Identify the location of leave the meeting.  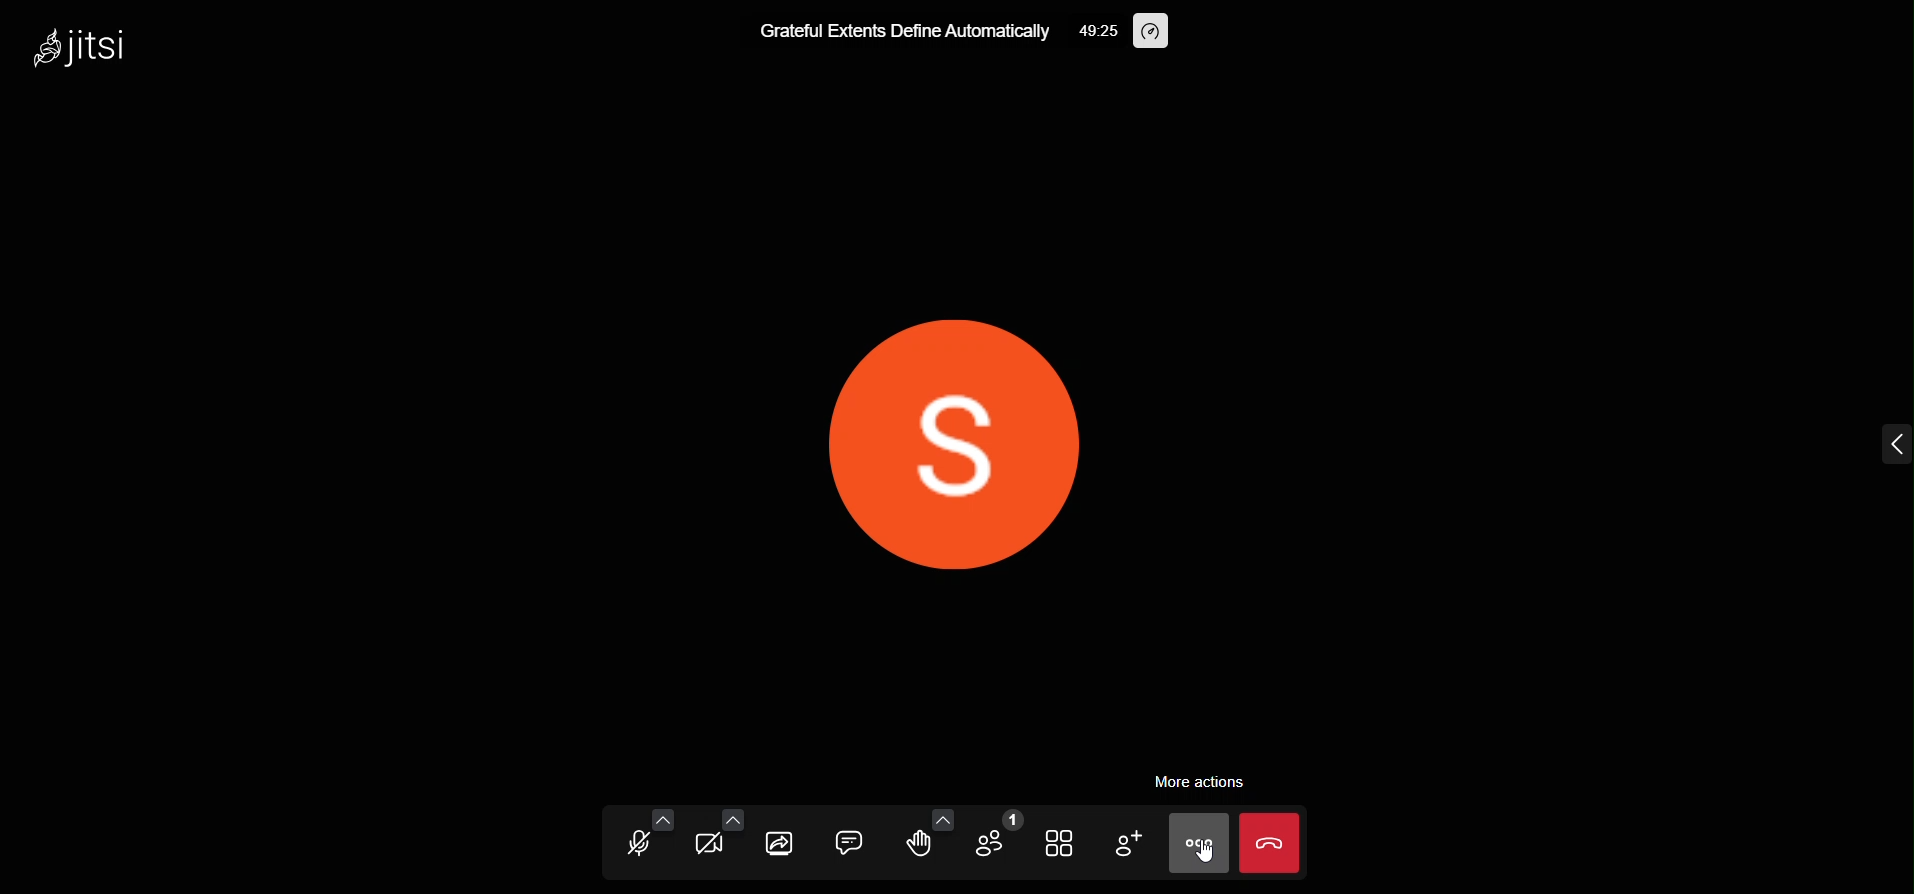
(1272, 842).